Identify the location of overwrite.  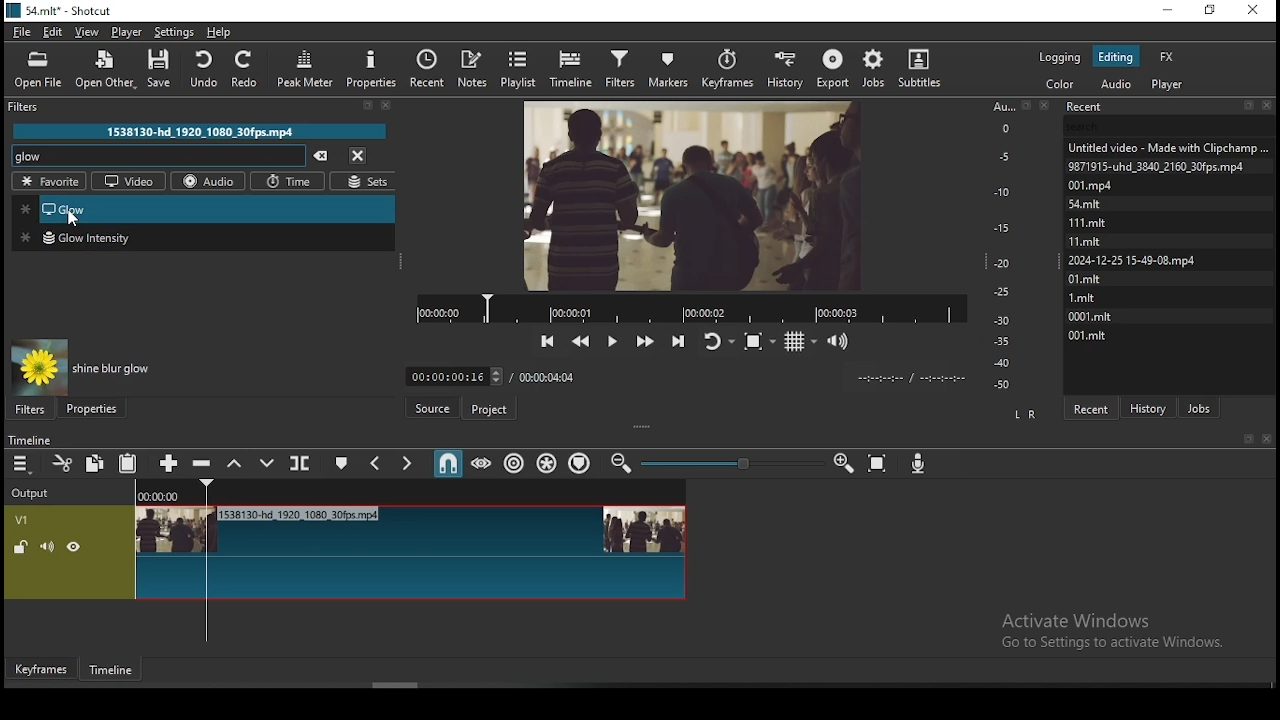
(261, 463).